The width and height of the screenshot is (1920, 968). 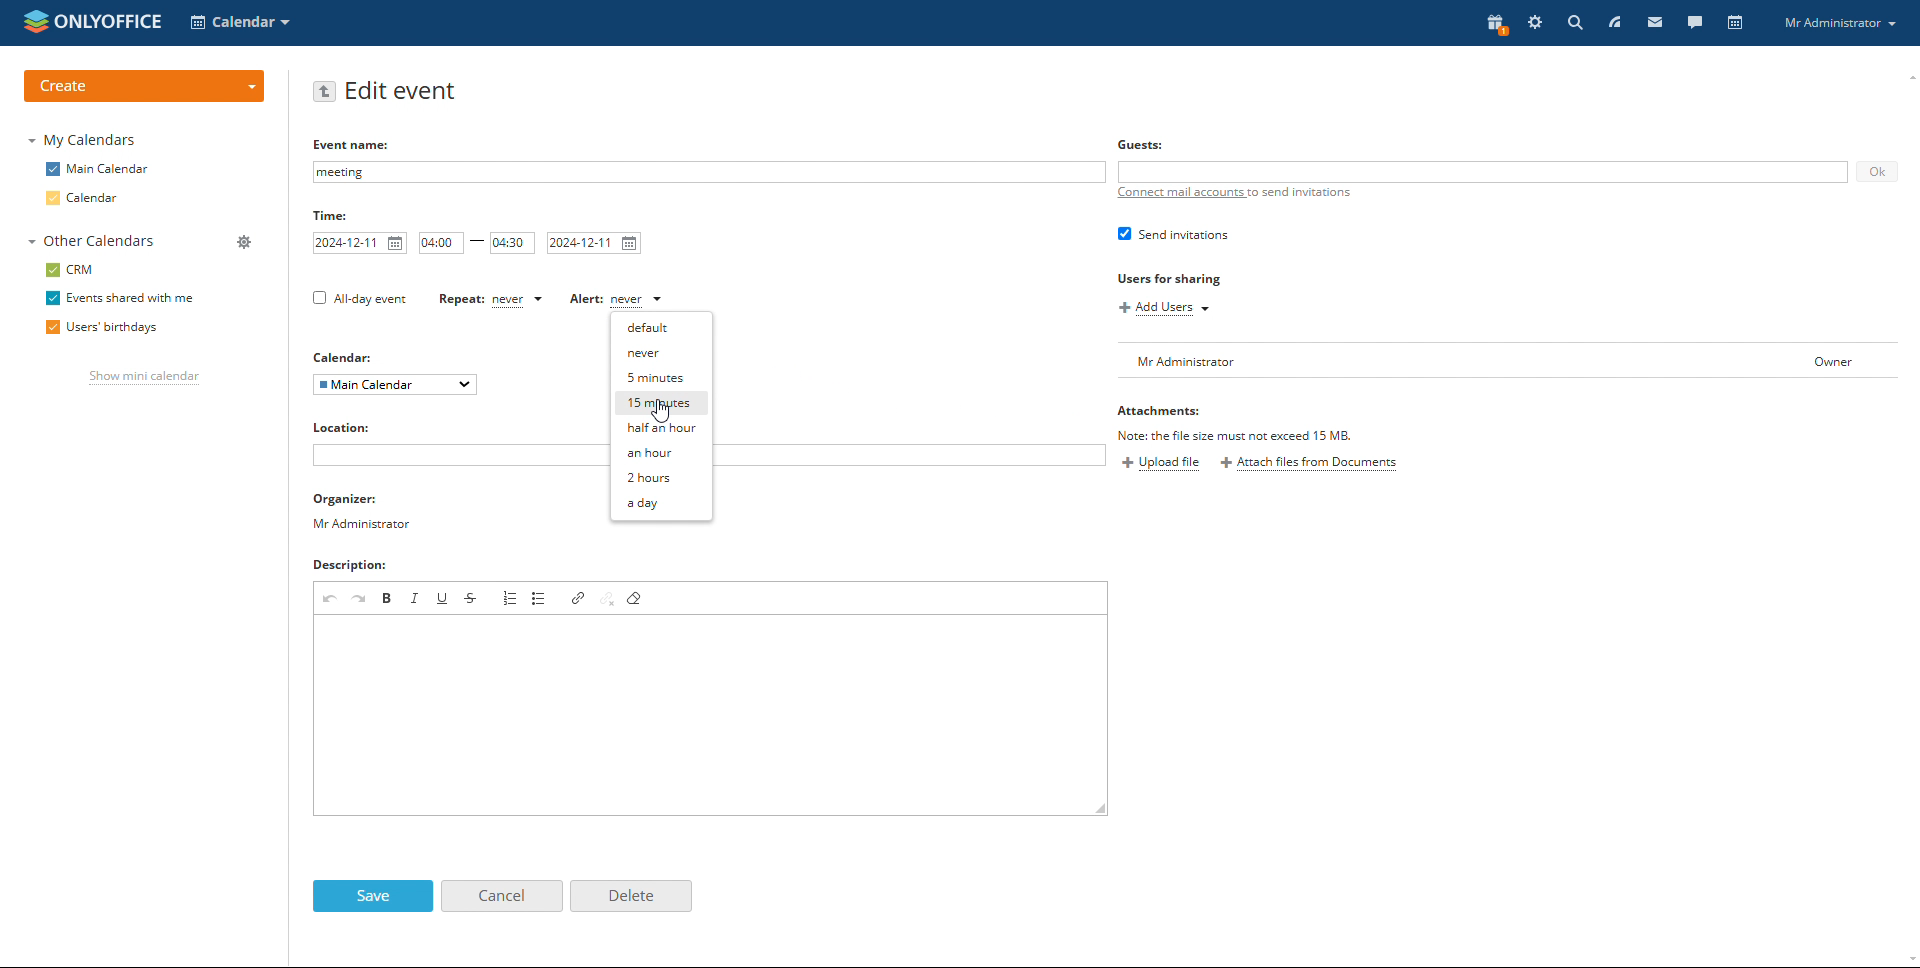 What do you see at coordinates (373, 896) in the screenshot?
I see `save` at bounding box center [373, 896].